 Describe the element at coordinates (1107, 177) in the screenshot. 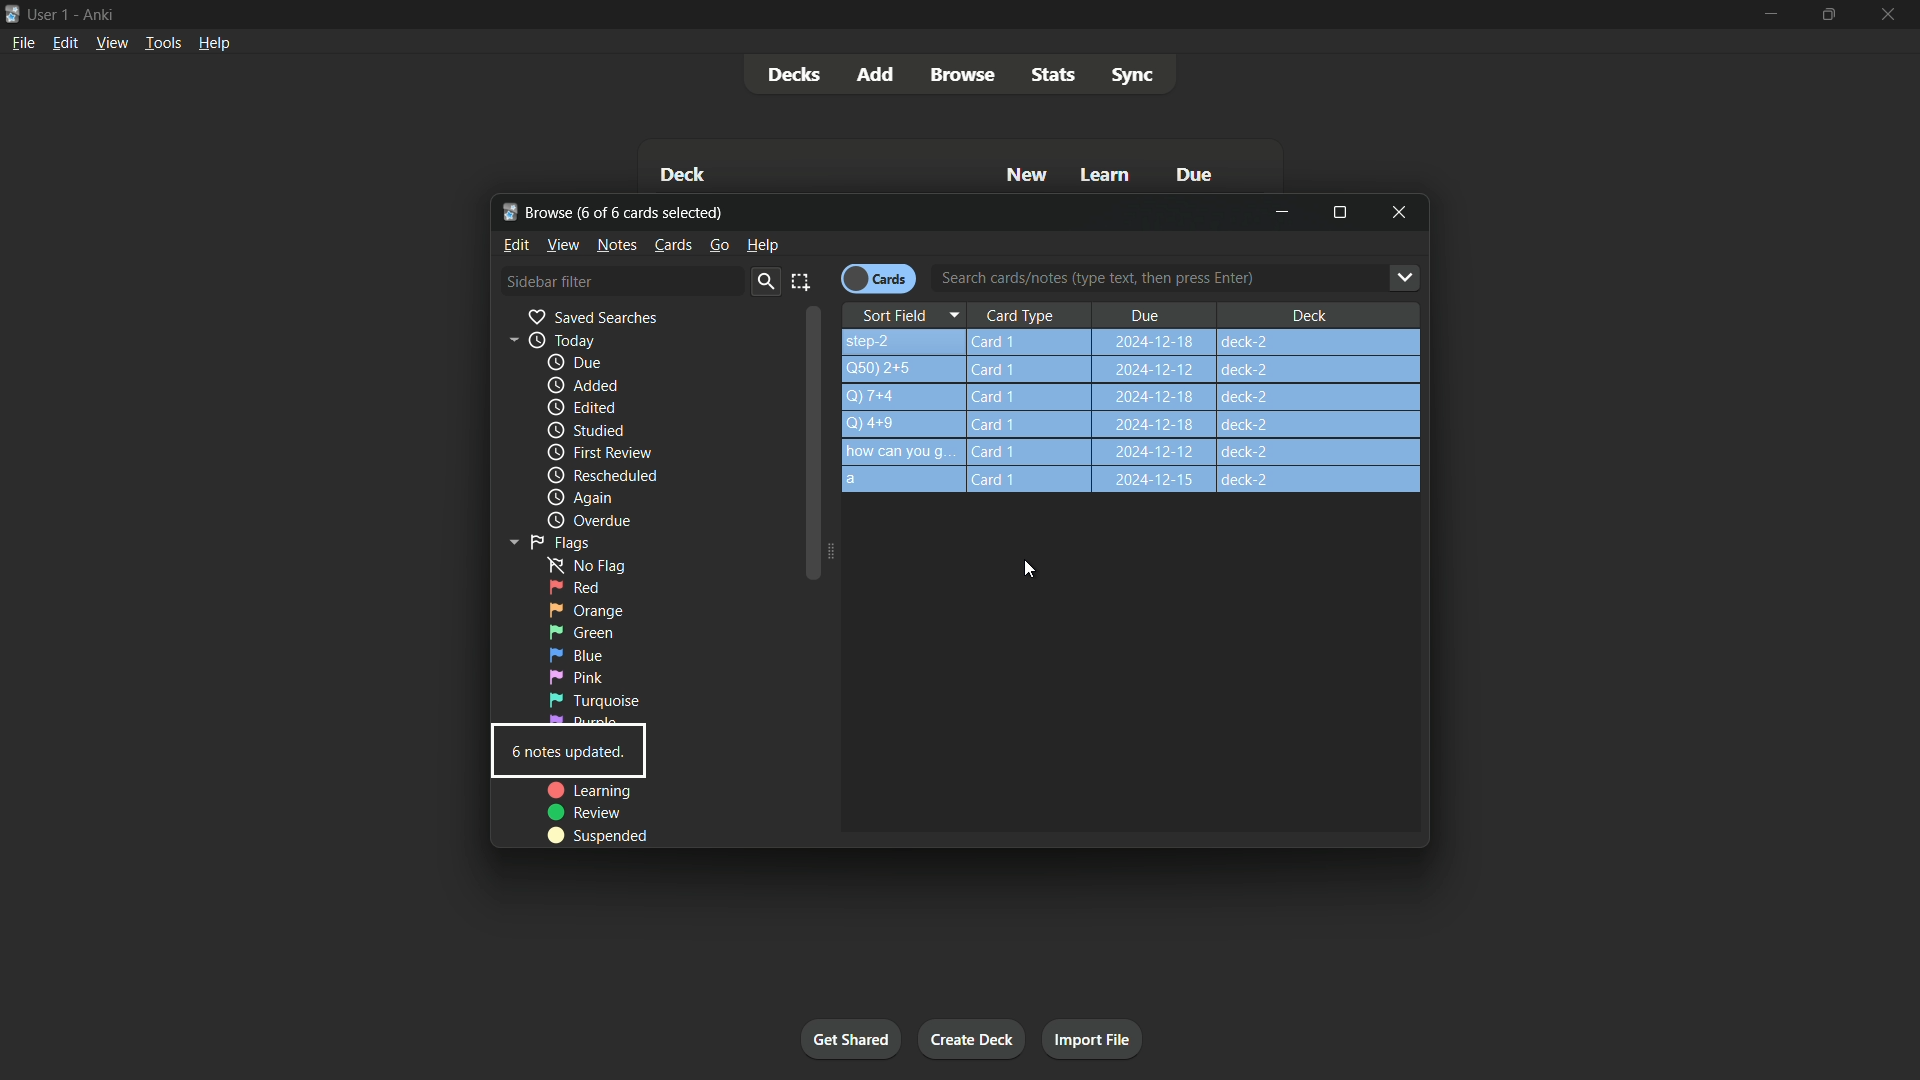

I see `Learn` at that location.